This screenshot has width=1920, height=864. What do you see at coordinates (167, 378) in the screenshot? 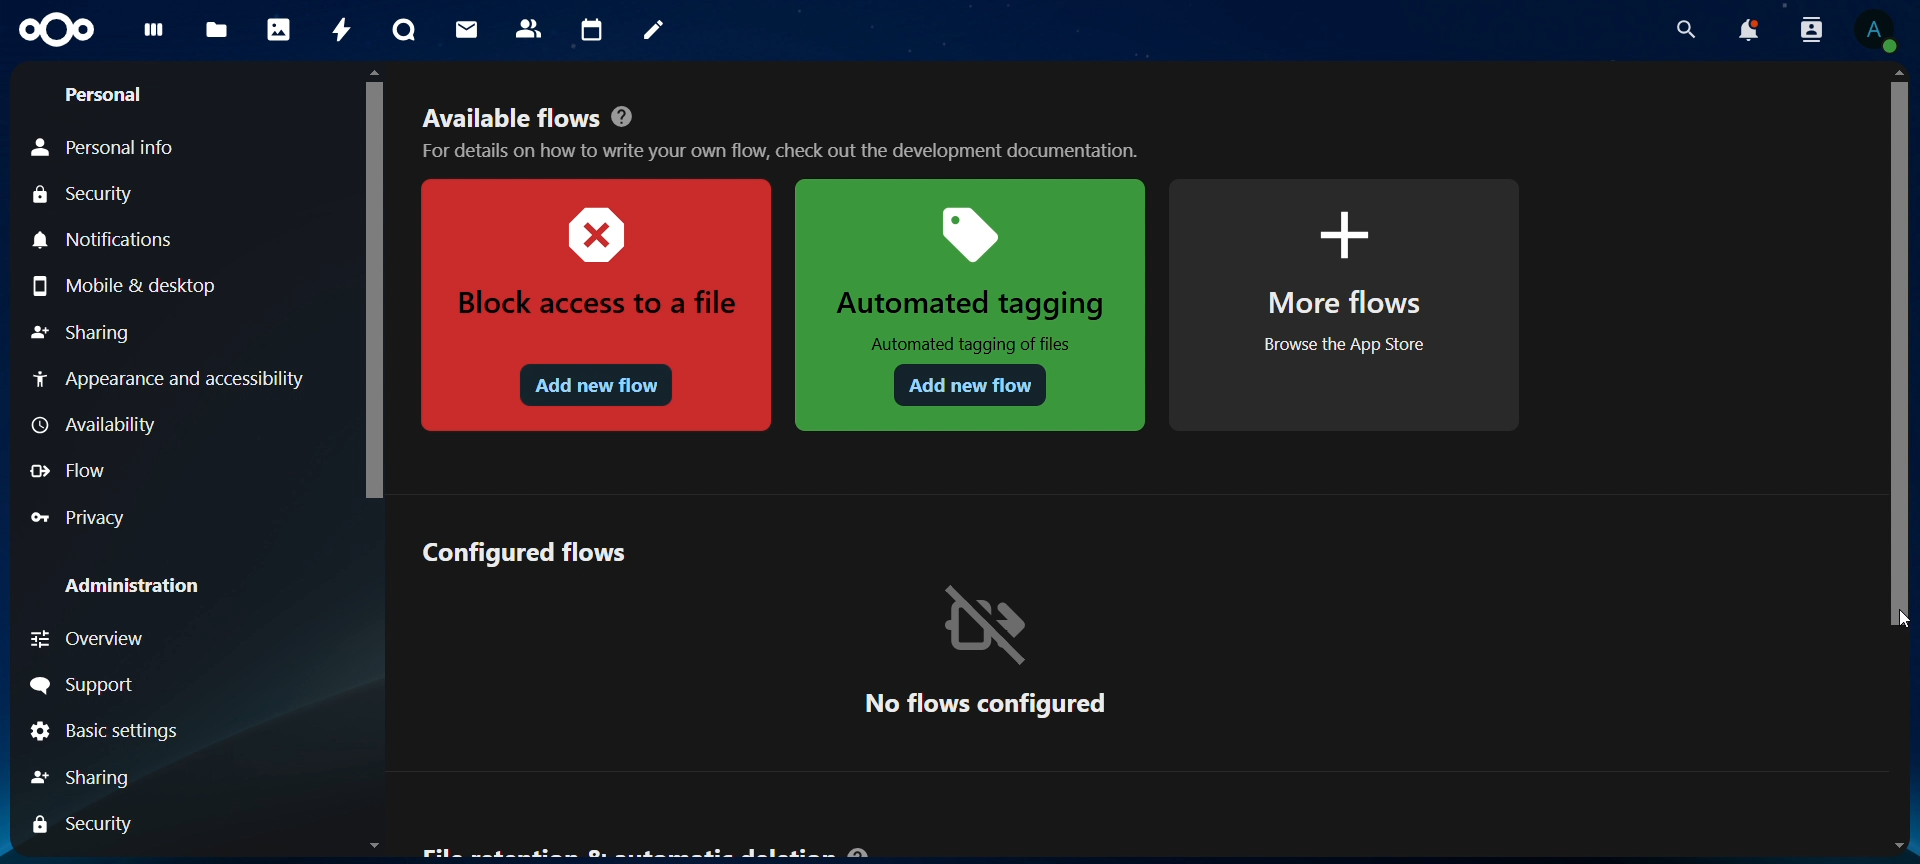
I see `appearance and accessibility` at bounding box center [167, 378].